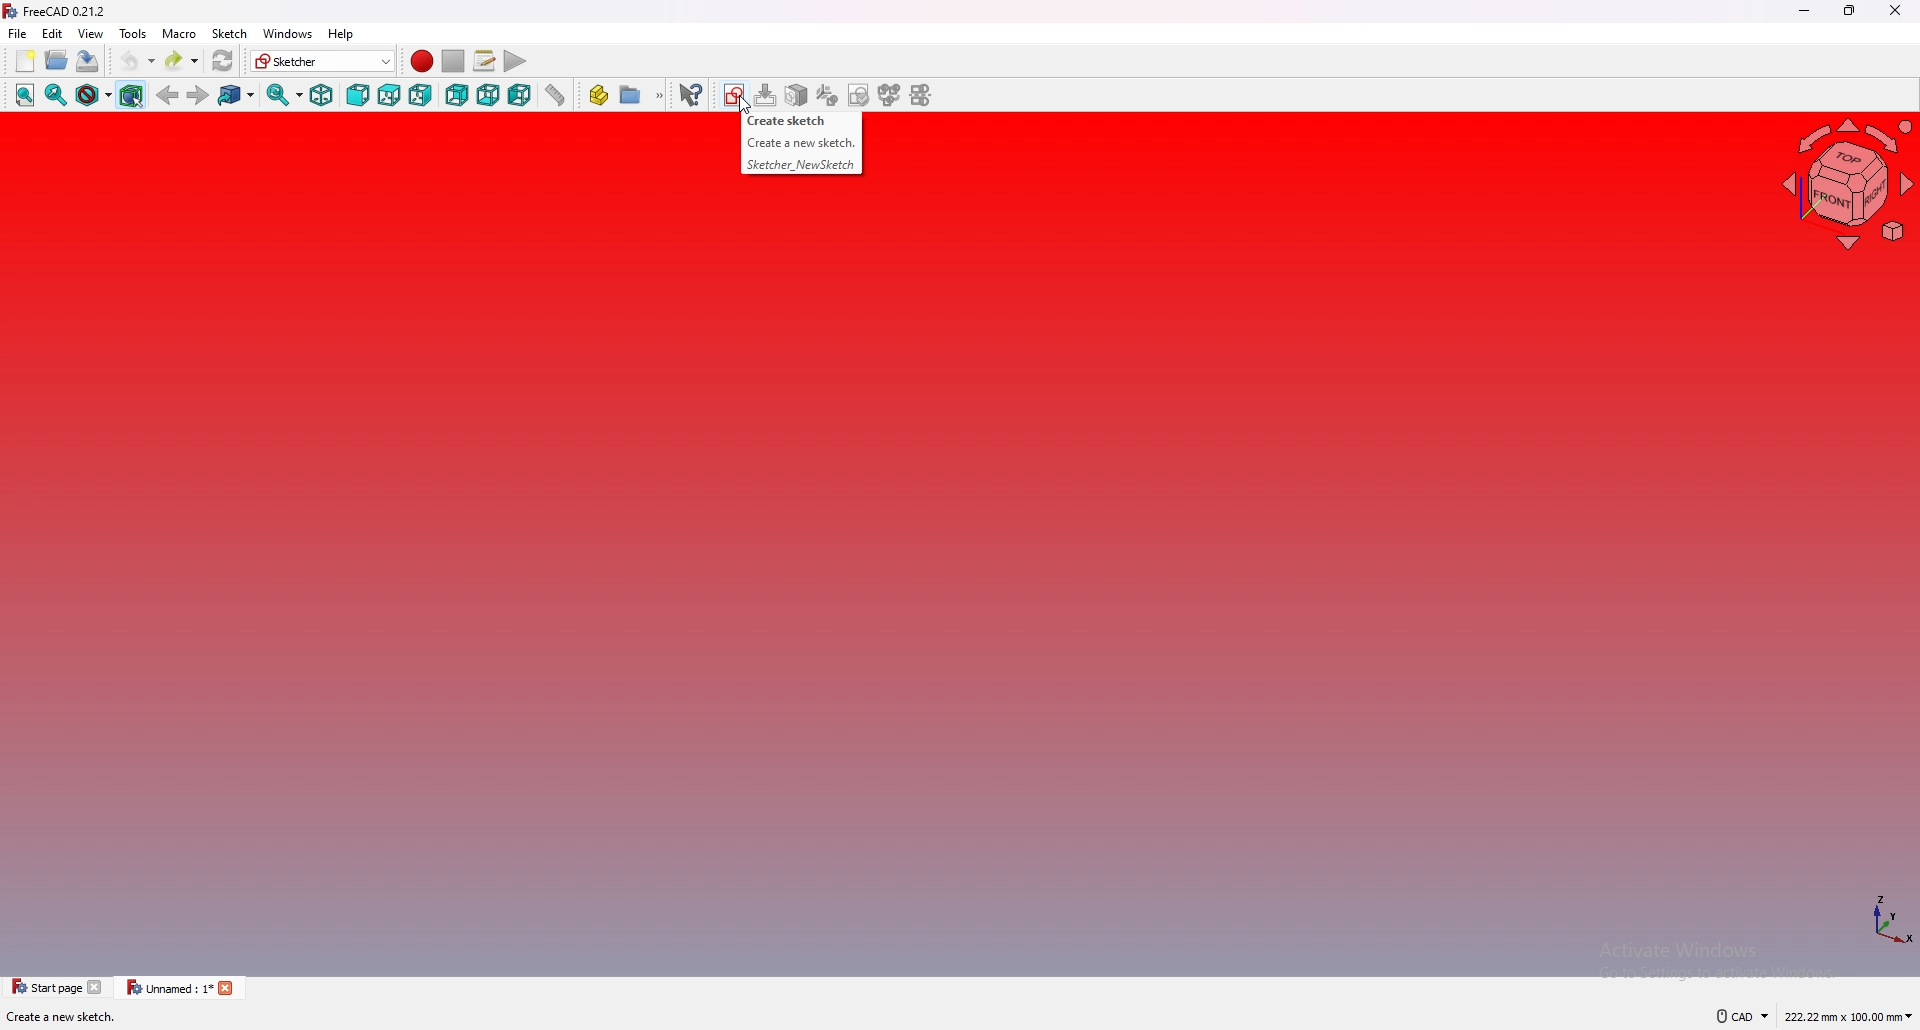  I want to click on draw style, so click(94, 95).